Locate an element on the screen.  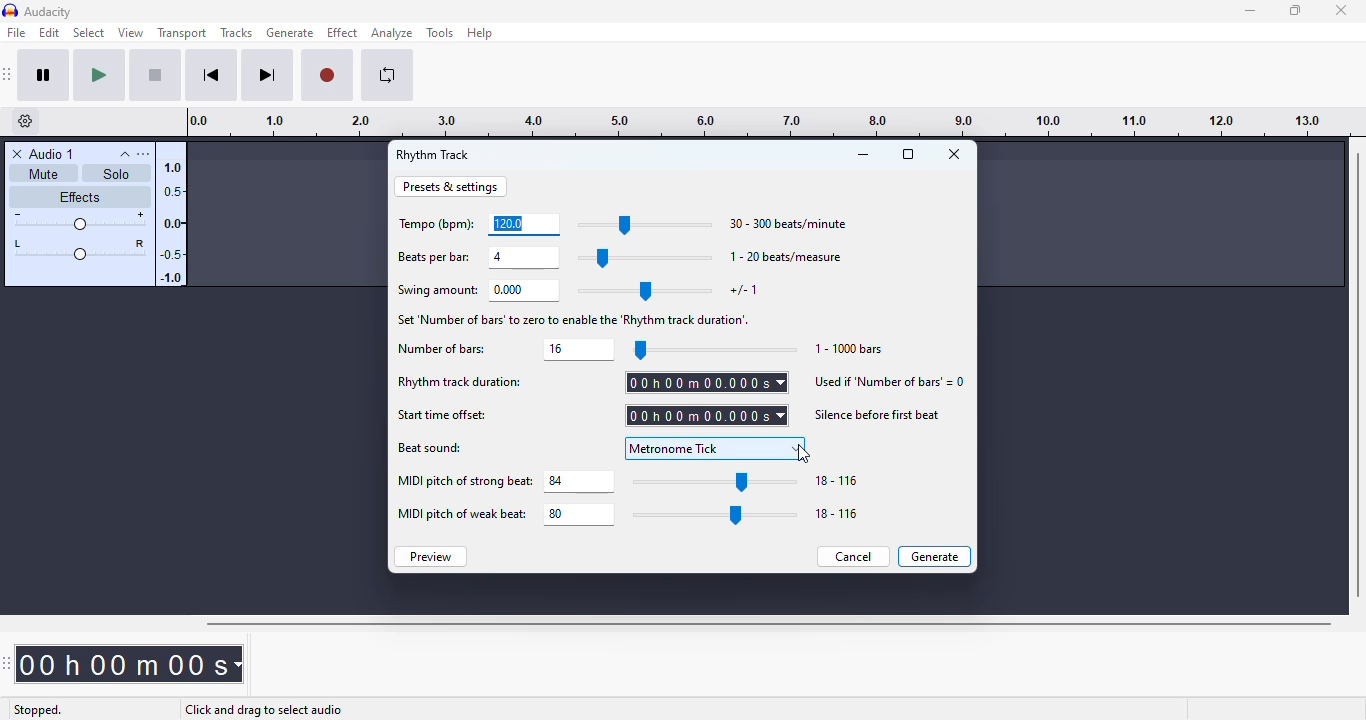
set beats per bar is located at coordinates (523, 258).